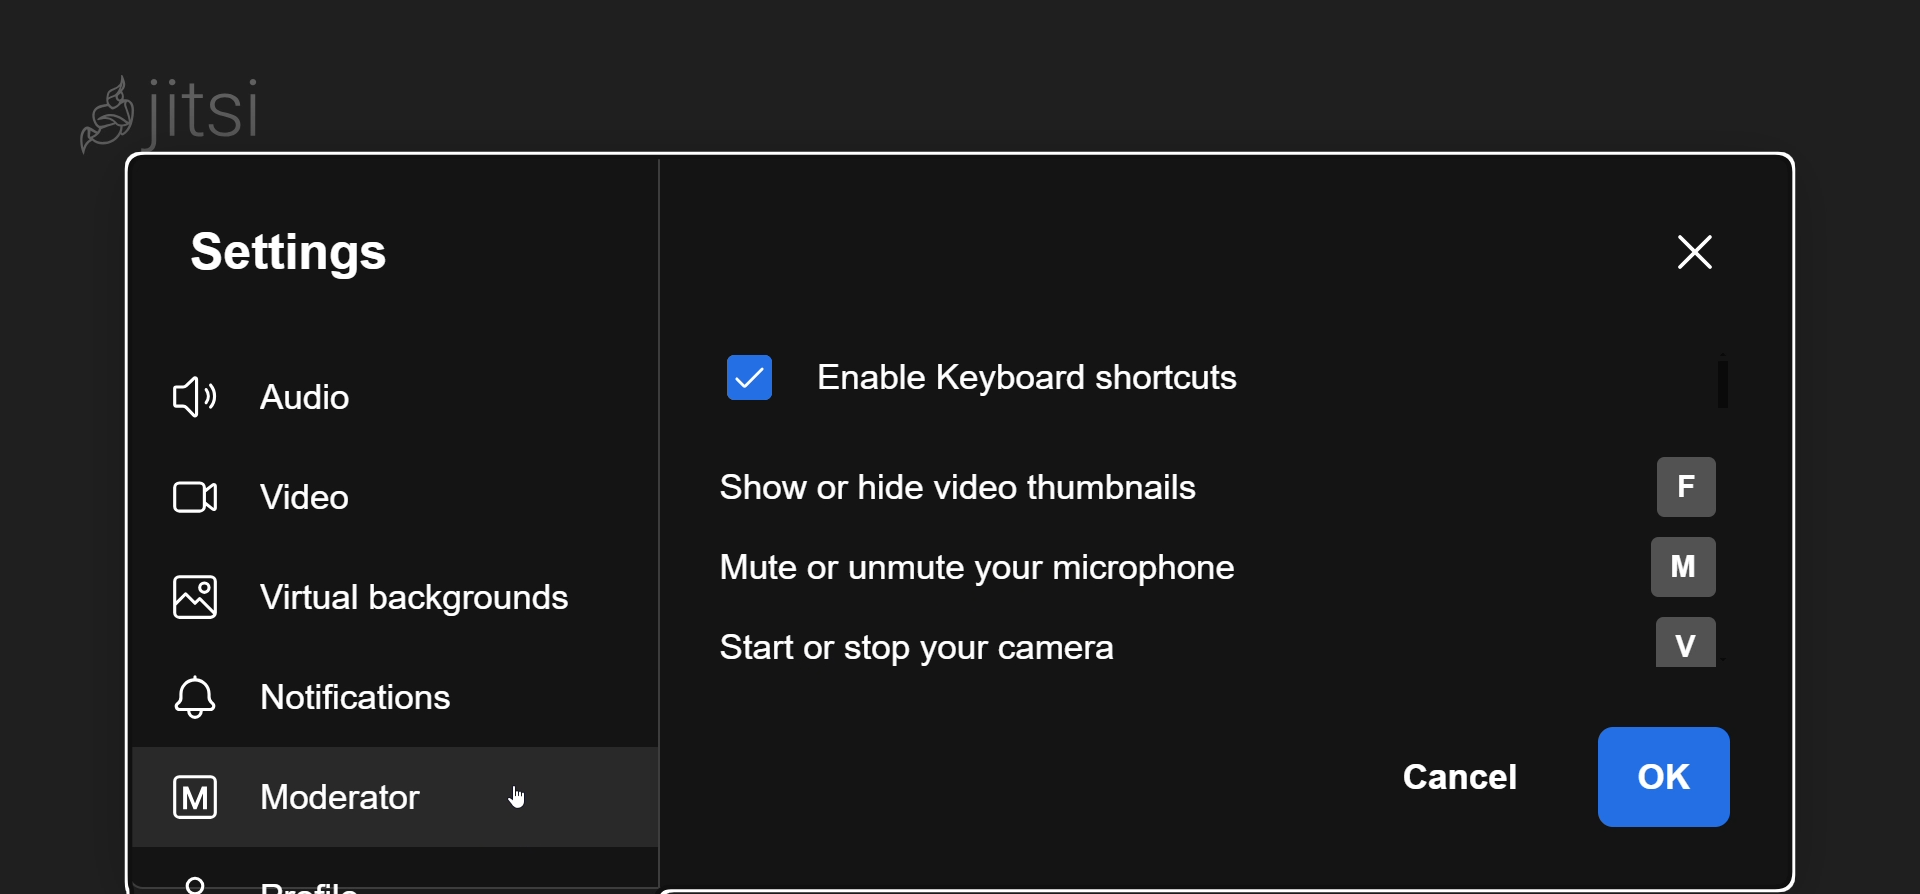 This screenshot has height=894, width=1920. What do you see at coordinates (1212, 486) in the screenshot?
I see `show or hide thumbnails` at bounding box center [1212, 486].